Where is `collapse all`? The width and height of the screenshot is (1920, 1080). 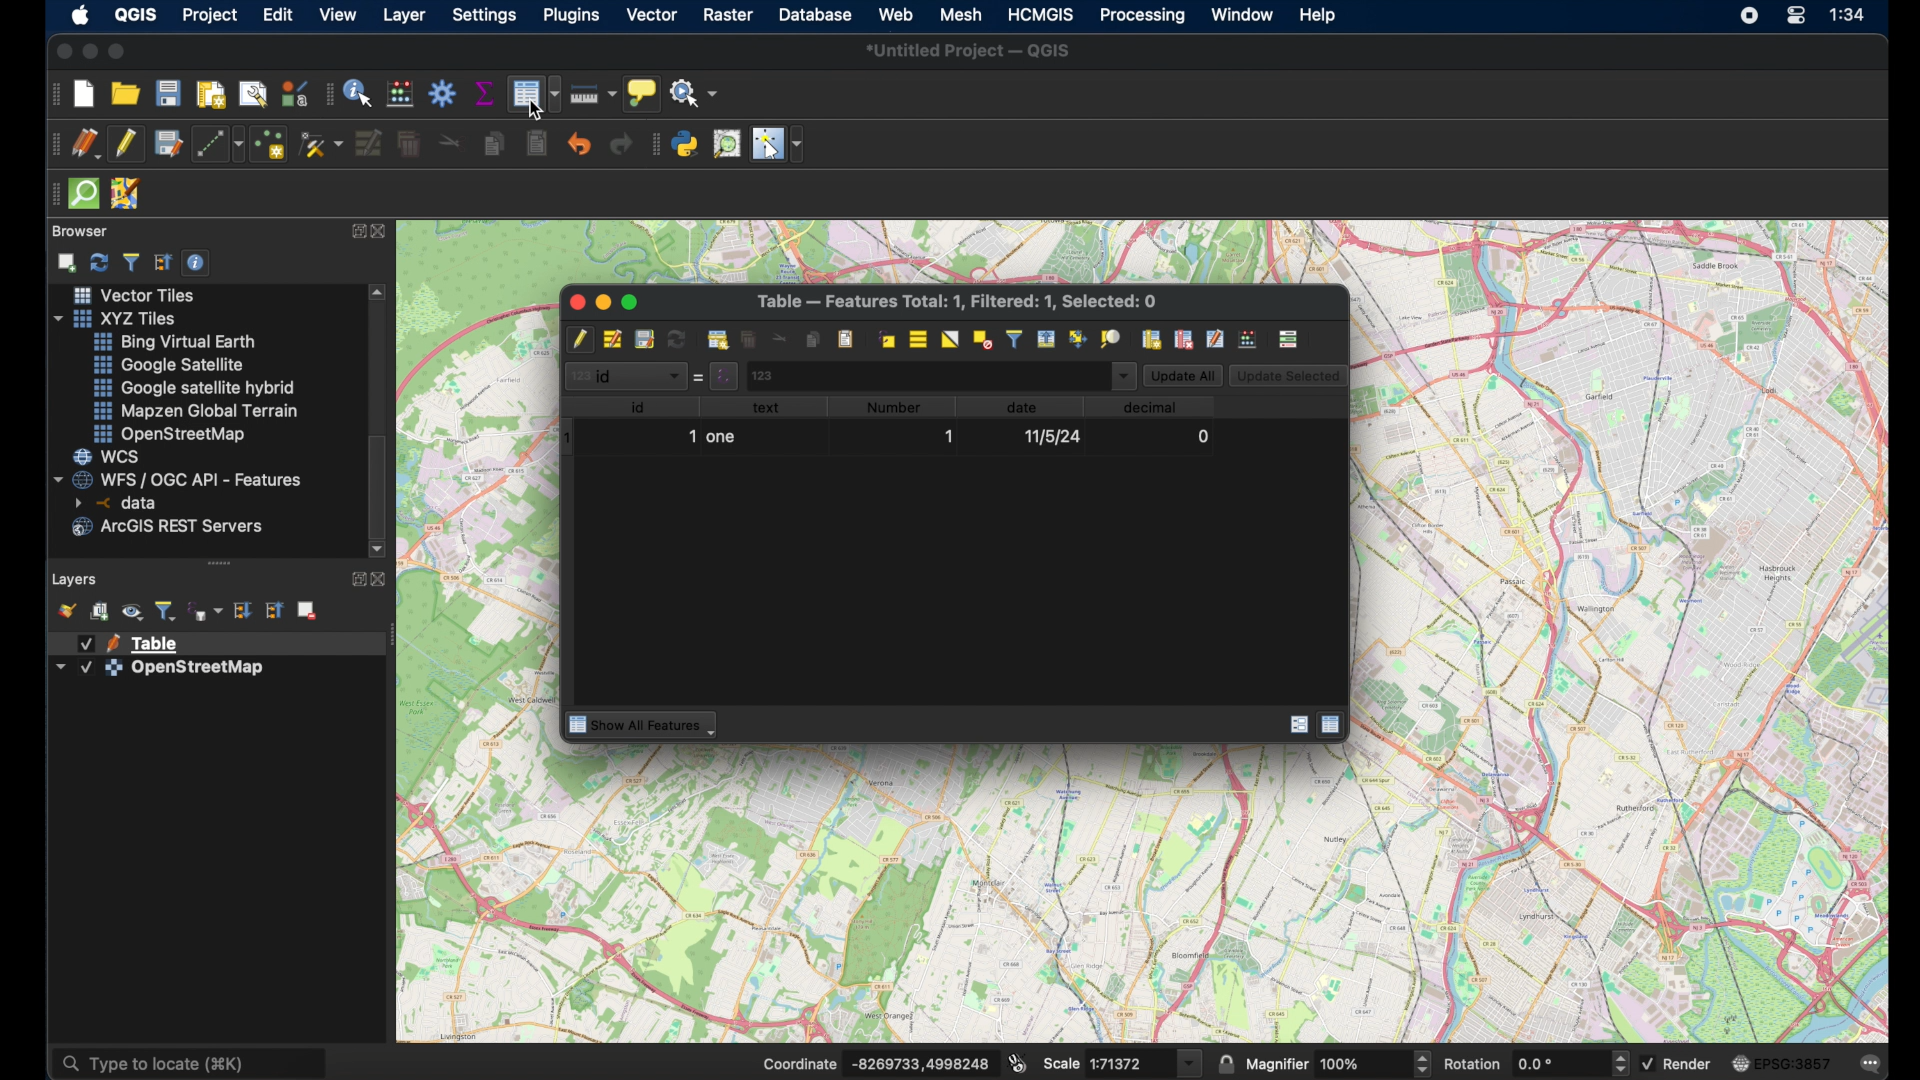 collapse all is located at coordinates (274, 611).